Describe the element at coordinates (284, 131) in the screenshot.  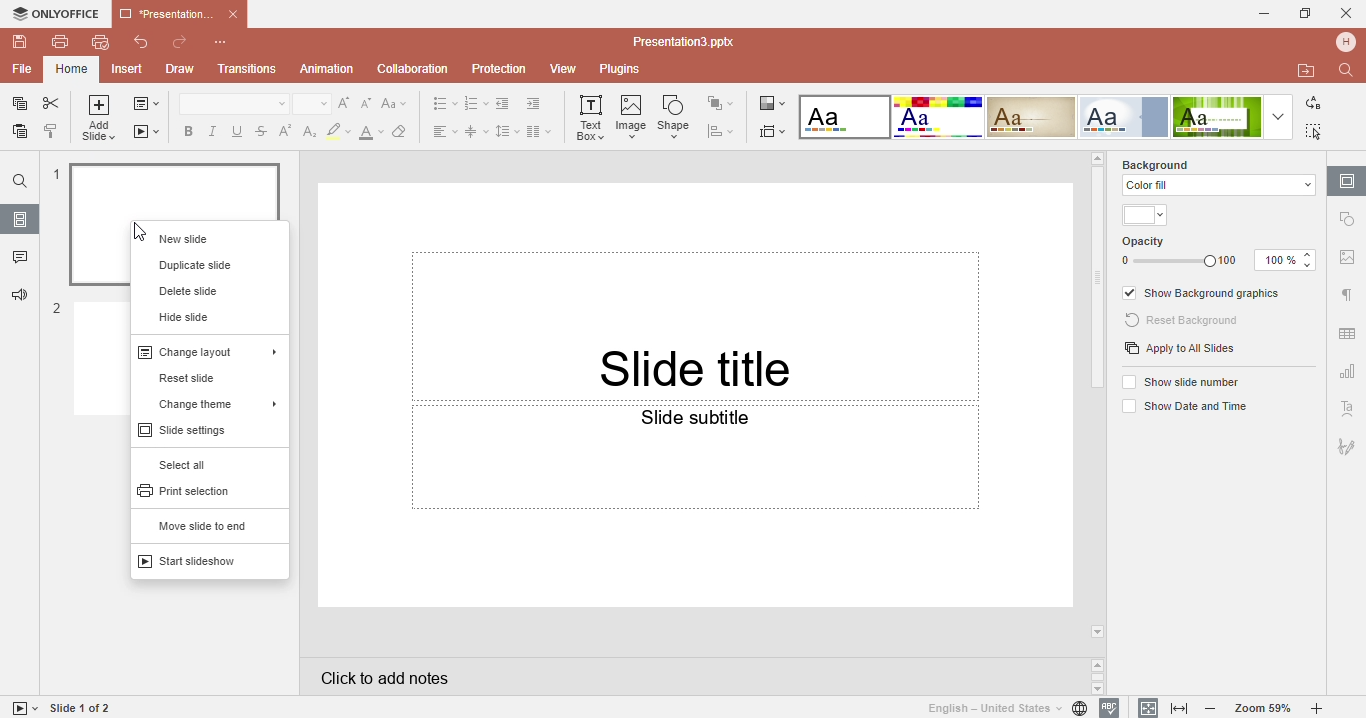
I see `Superscript` at that location.